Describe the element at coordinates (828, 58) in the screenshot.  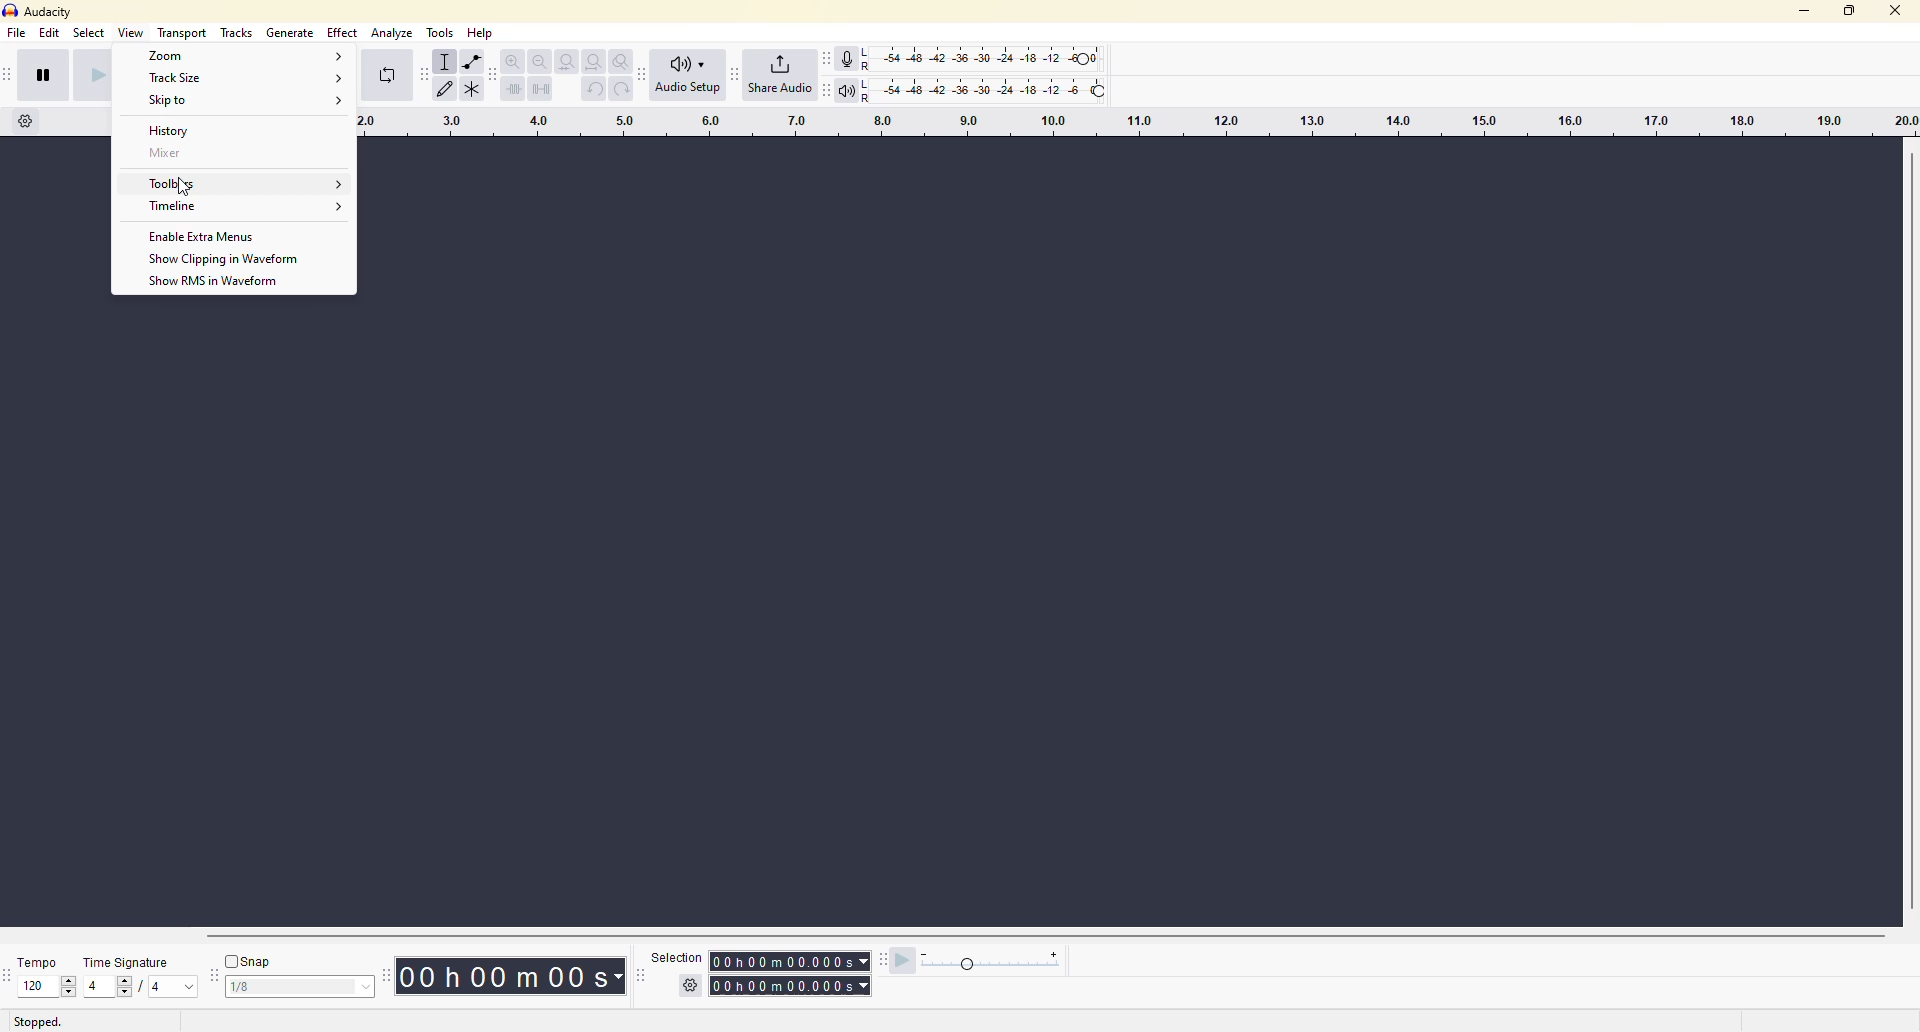
I see `audacity recording meter toolbar` at that location.